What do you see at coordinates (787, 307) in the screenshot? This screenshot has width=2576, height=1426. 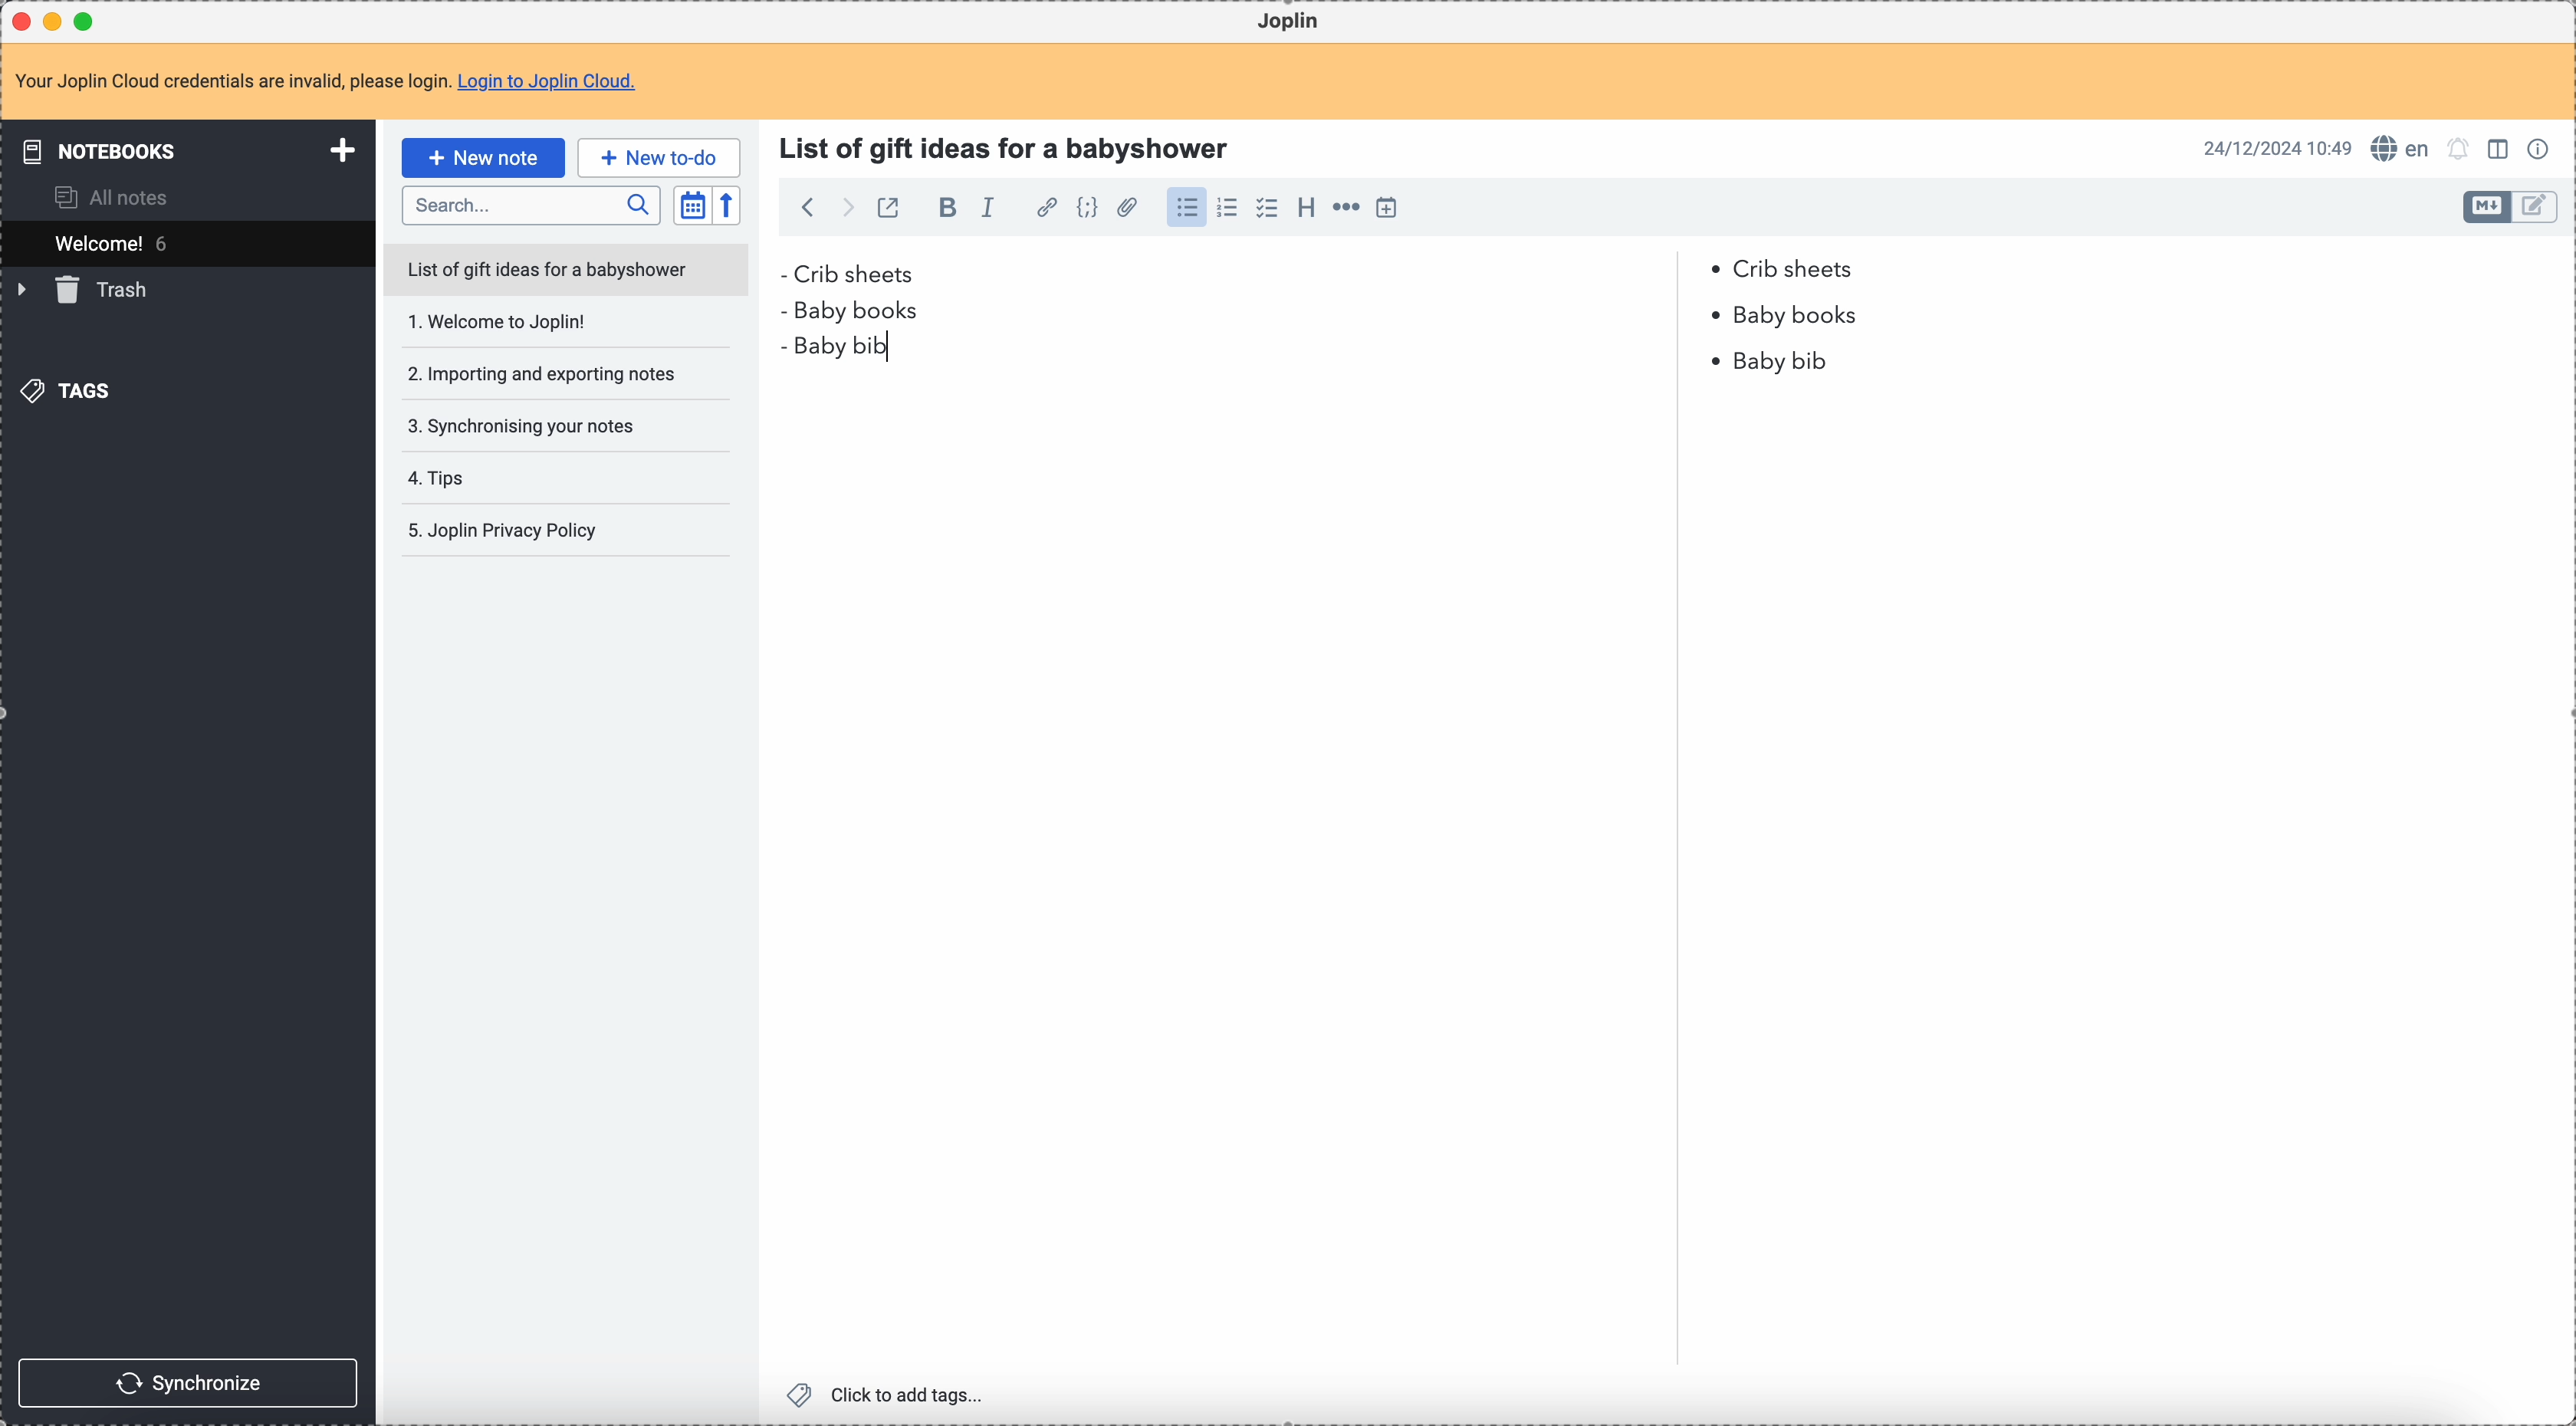 I see `bullet point` at bounding box center [787, 307].